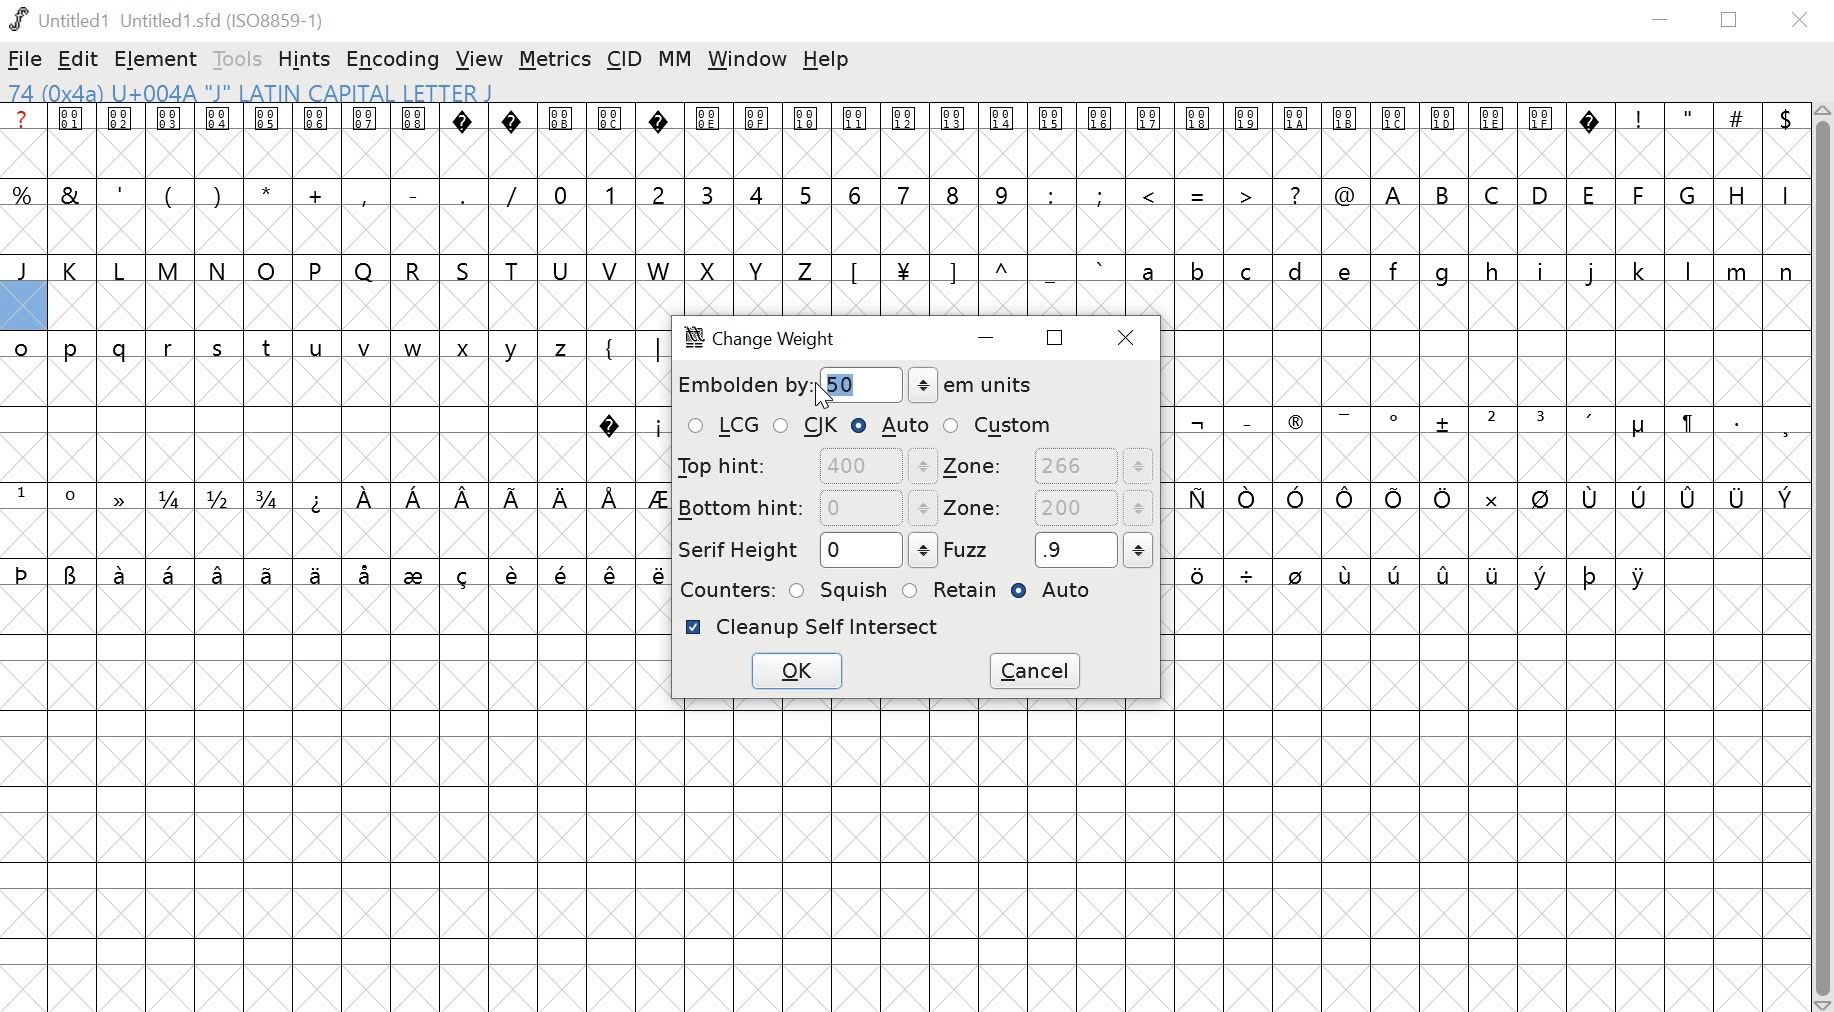 The image size is (1834, 1012). Describe the element at coordinates (1420, 578) in the screenshot. I see `symbols` at that location.